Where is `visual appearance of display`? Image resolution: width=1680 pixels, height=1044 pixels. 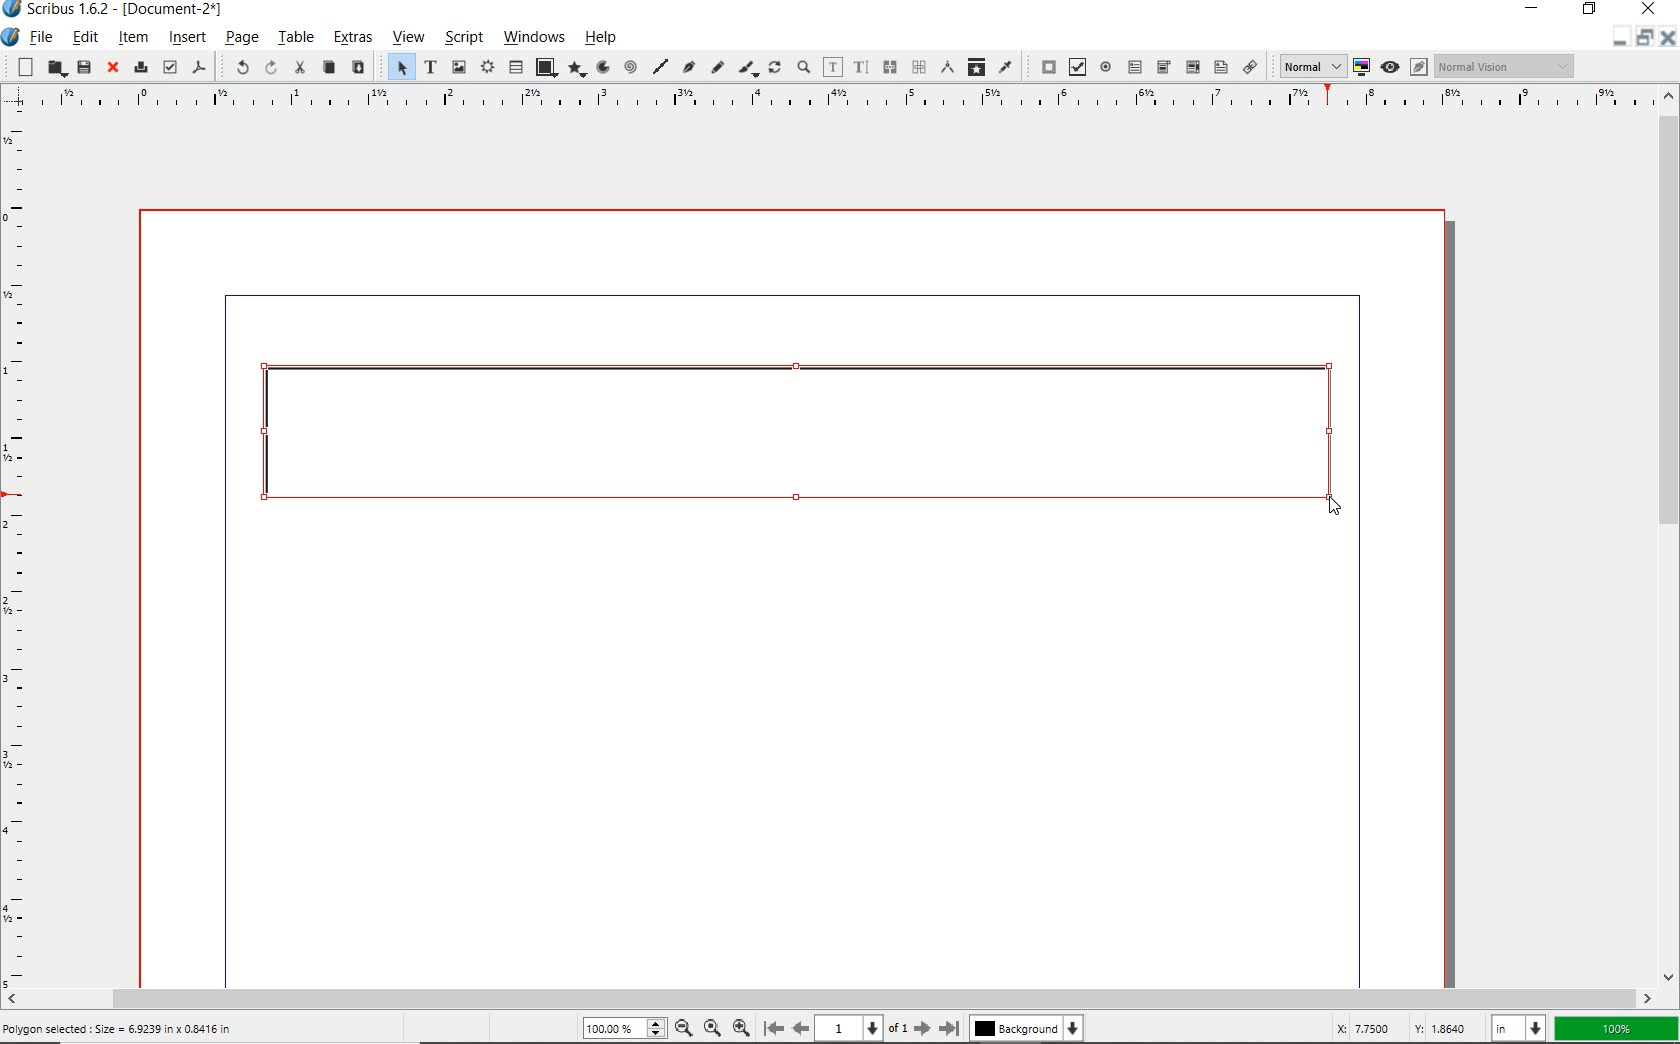
visual appearance of display is located at coordinates (1508, 65).